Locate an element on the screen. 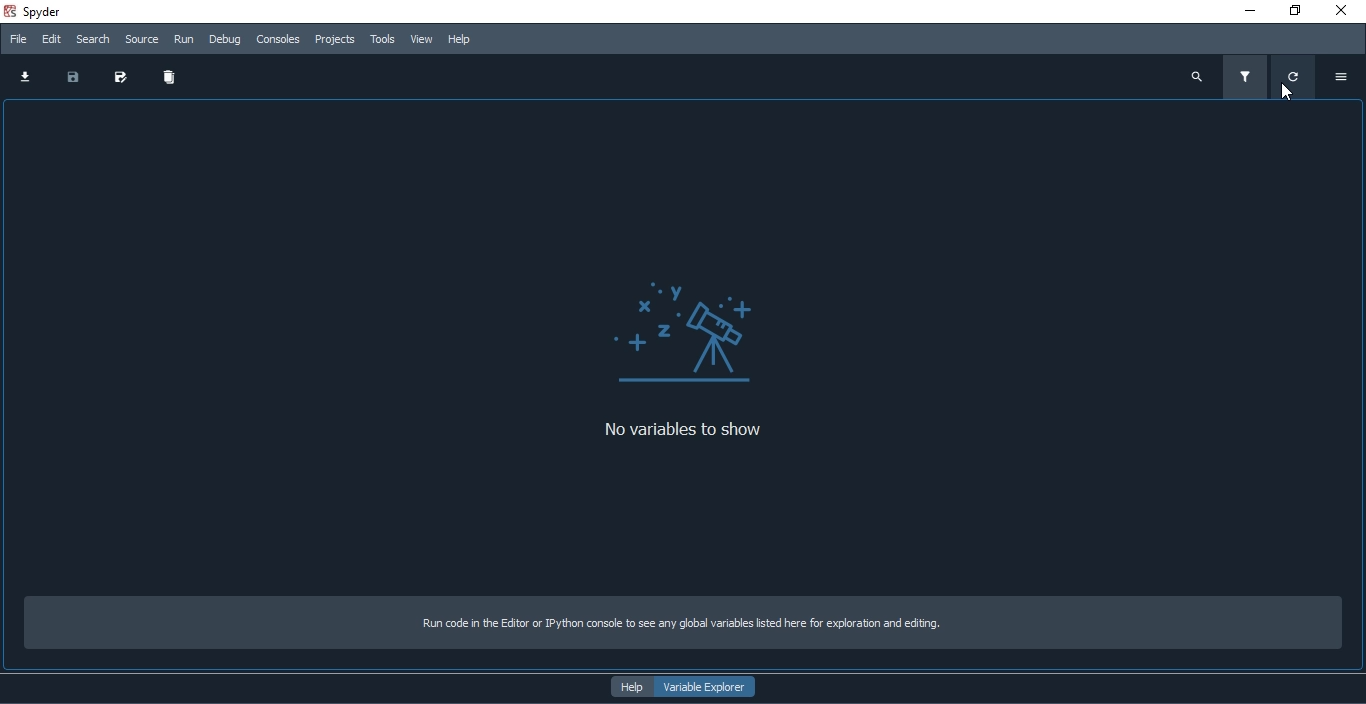 The width and height of the screenshot is (1366, 704). File  is located at coordinates (16, 38).